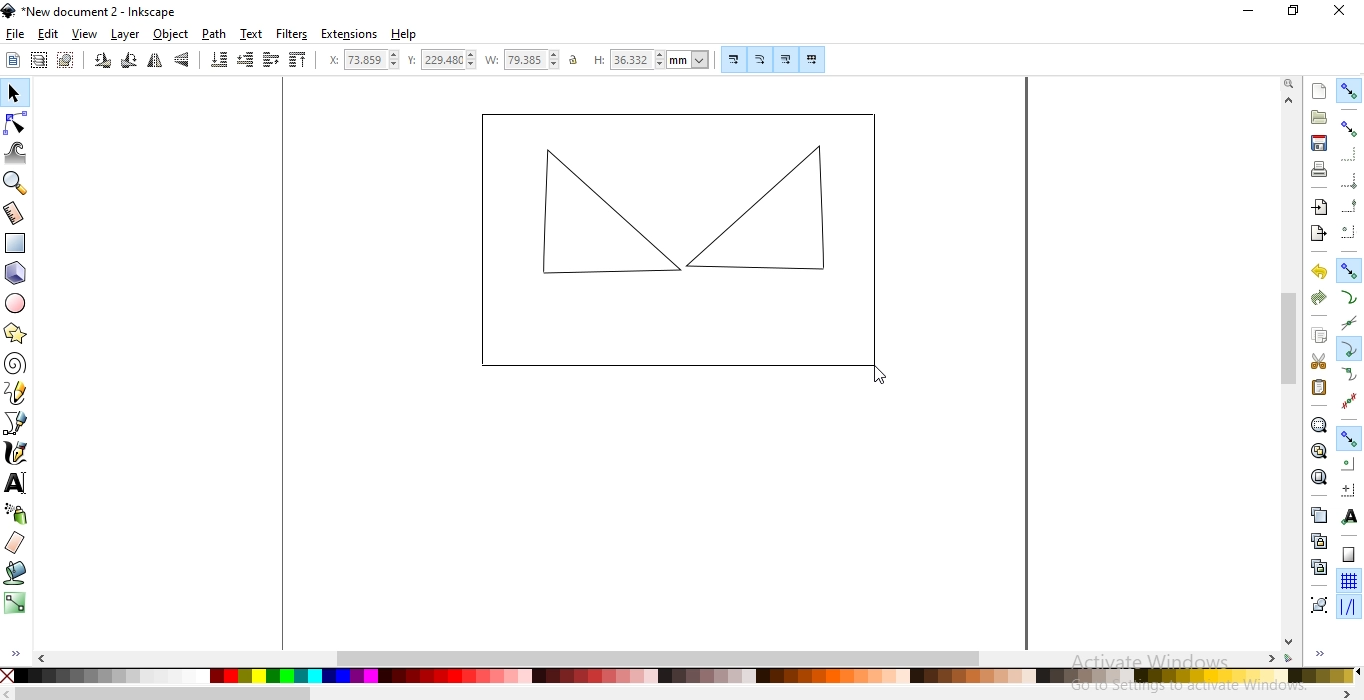 The image size is (1364, 700). What do you see at coordinates (652, 60) in the screenshot?
I see `height of selection` at bounding box center [652, 60].